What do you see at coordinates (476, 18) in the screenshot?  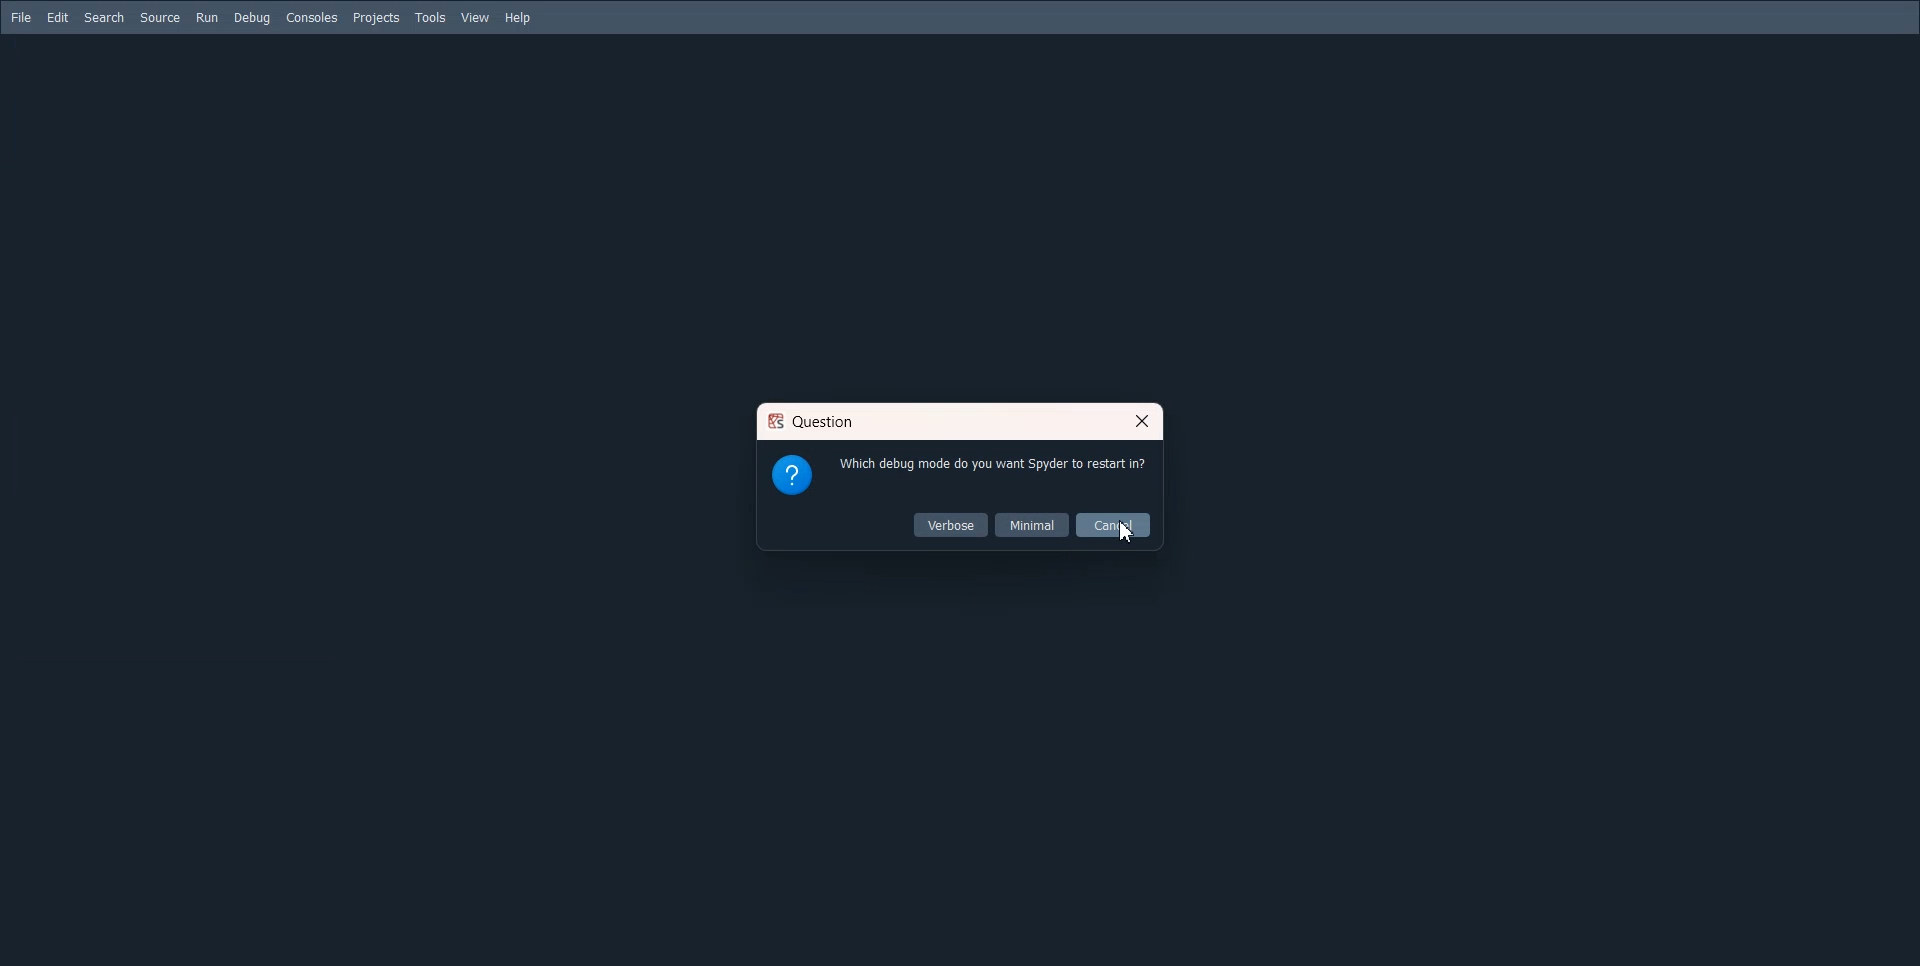 I see `View` at bounding box center [476, 18].